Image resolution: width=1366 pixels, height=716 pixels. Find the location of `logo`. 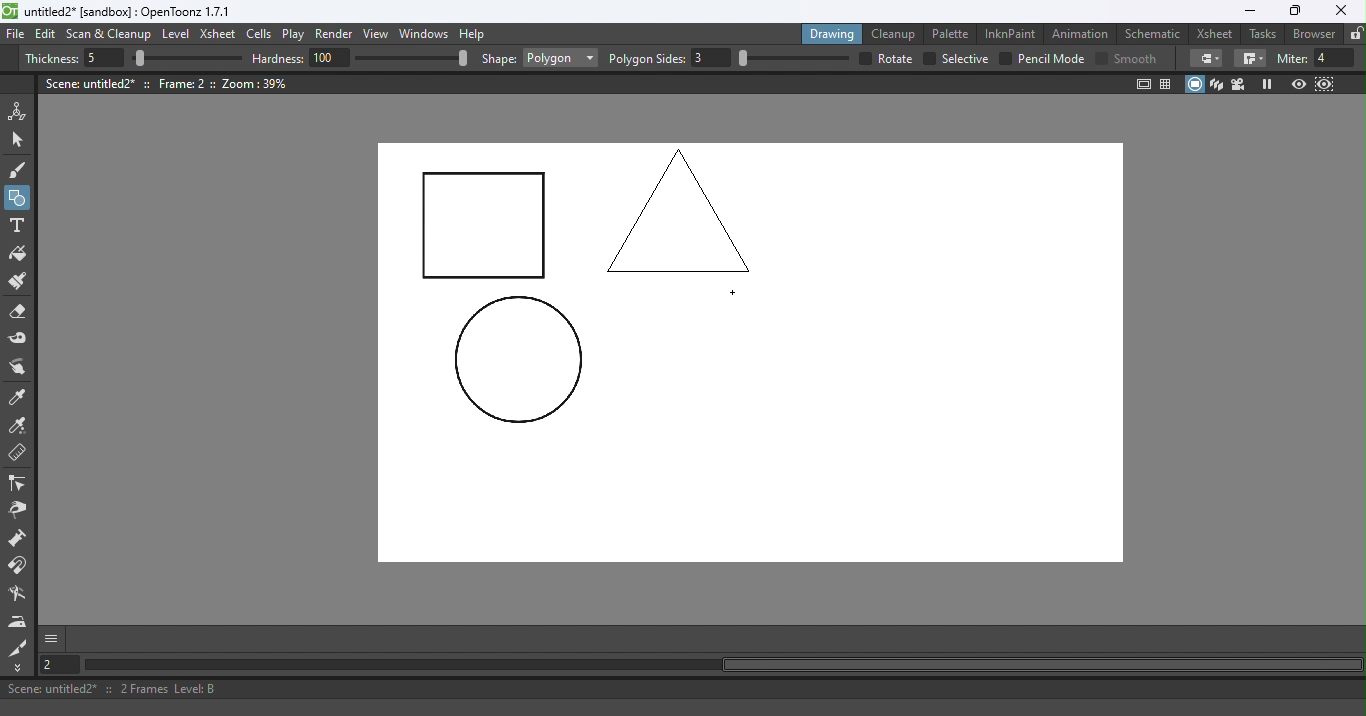

logo is located at coordinates (10, 11).